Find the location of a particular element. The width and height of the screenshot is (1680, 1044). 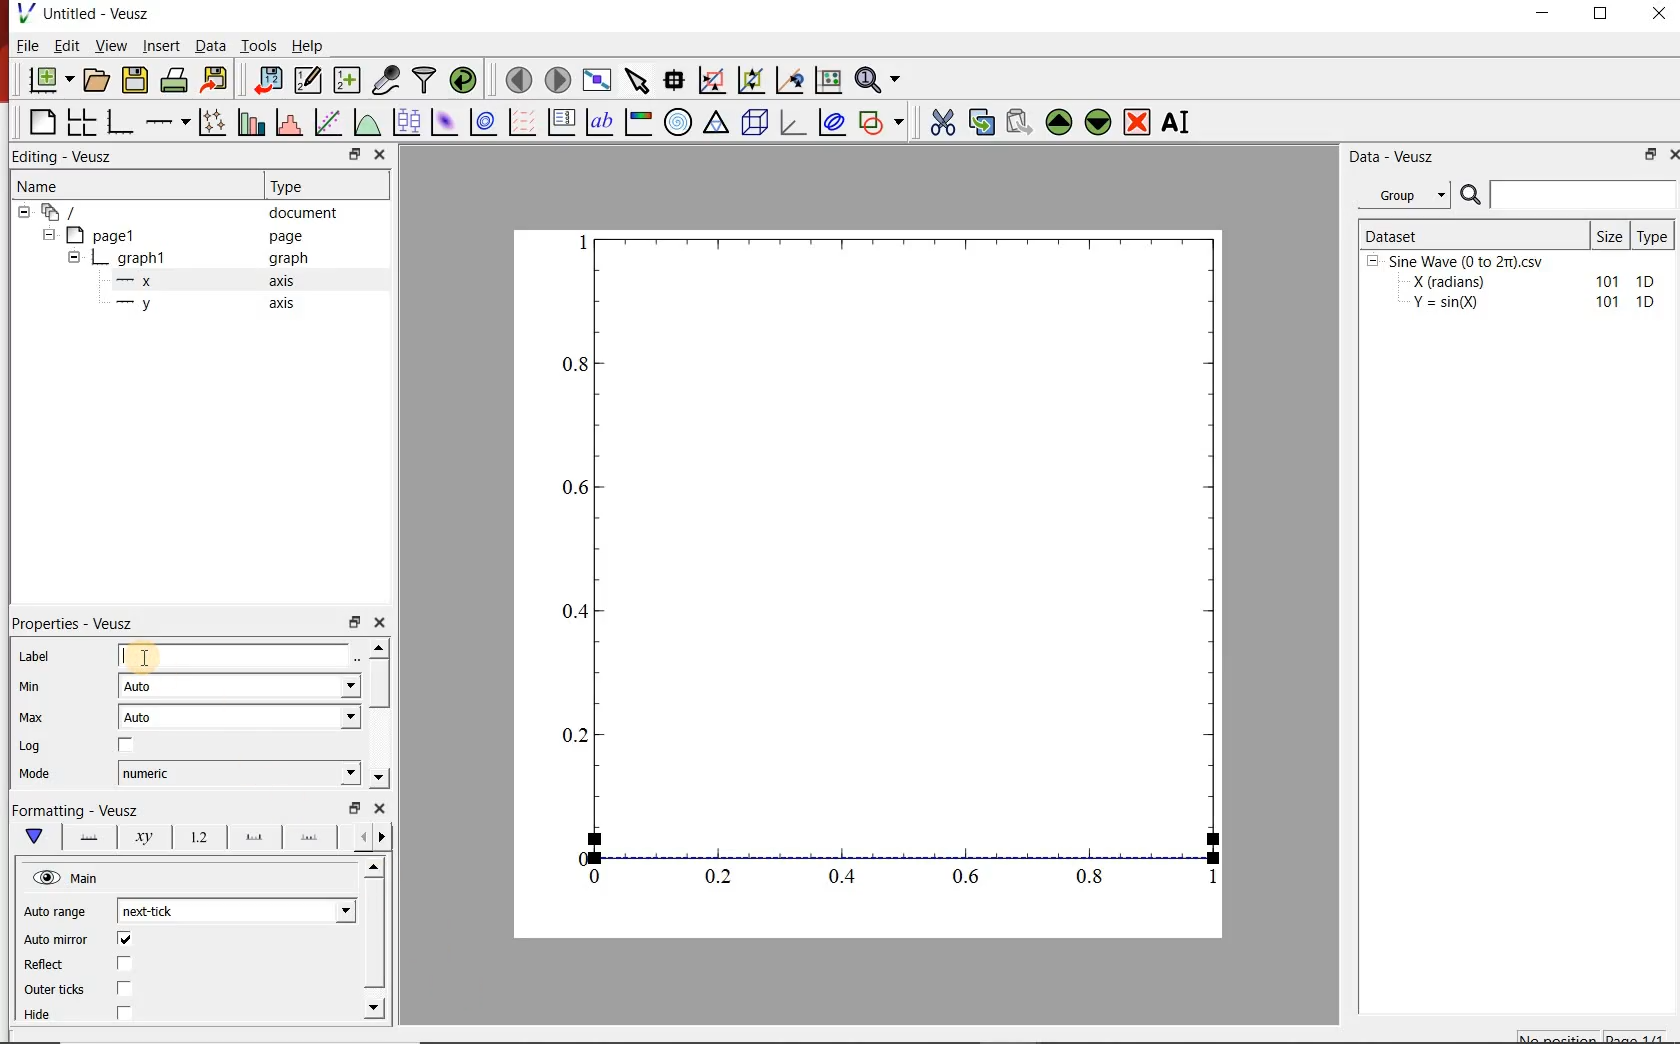

Mode is located at coordinates (35, 775).